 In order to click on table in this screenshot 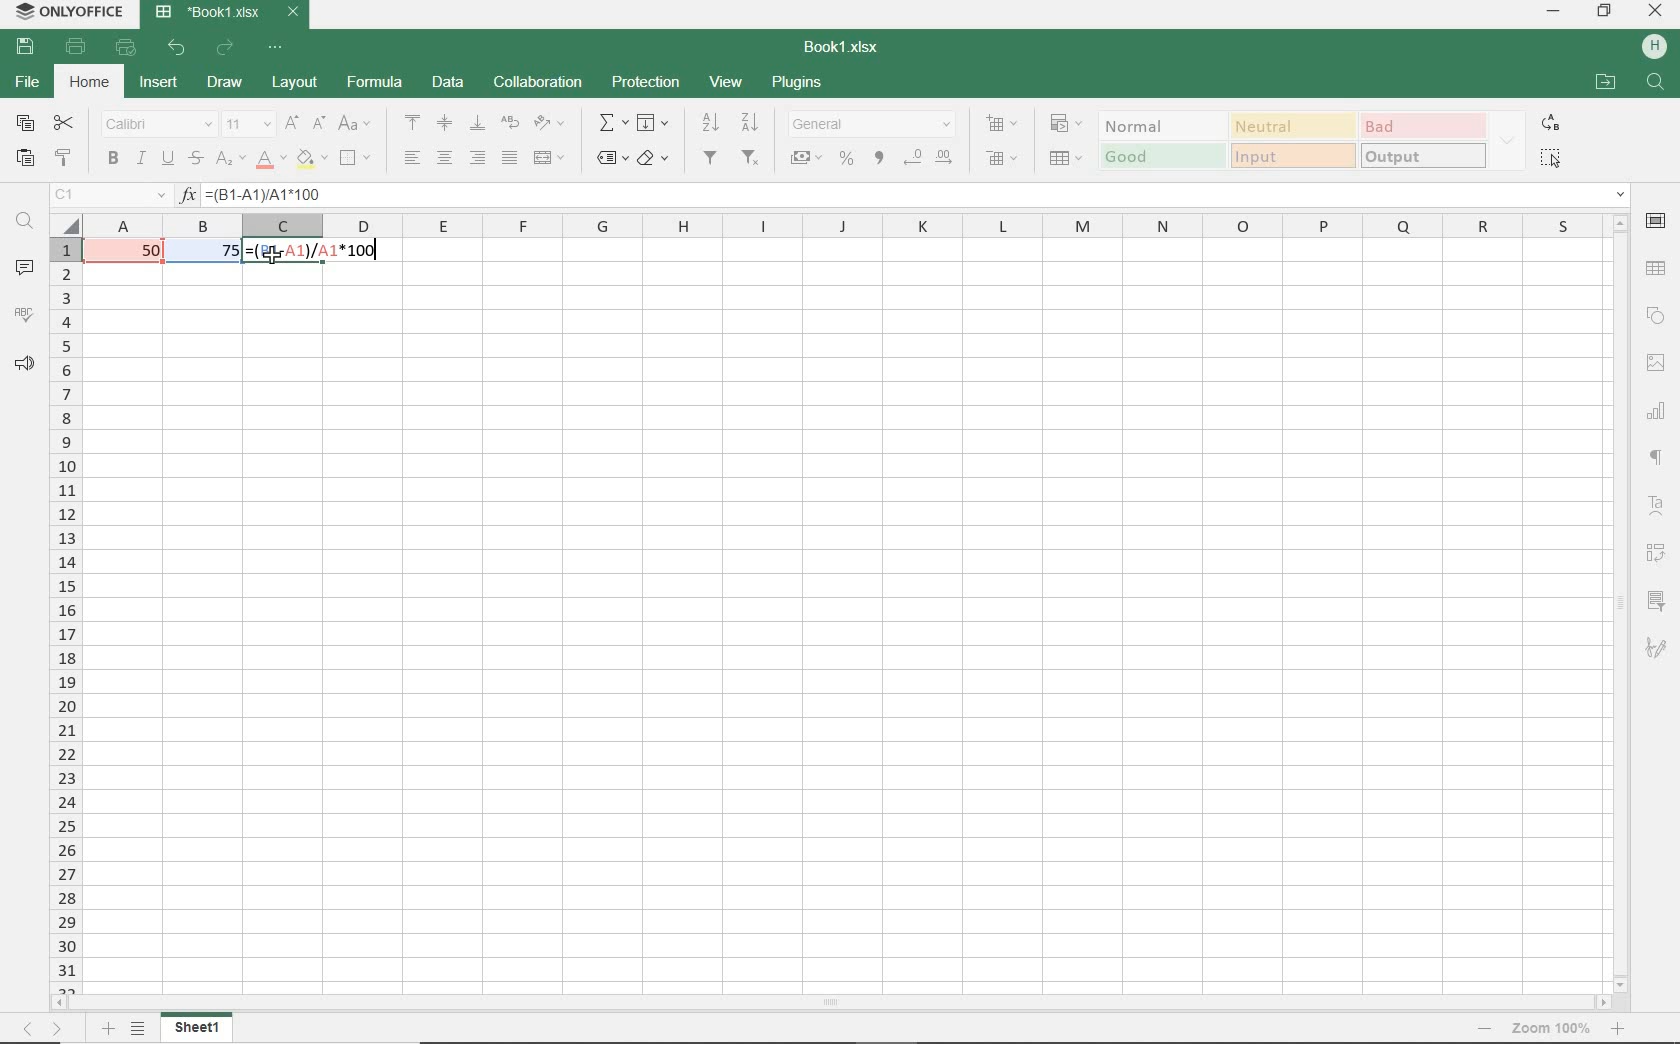, I will do `click(1657, 269)`.